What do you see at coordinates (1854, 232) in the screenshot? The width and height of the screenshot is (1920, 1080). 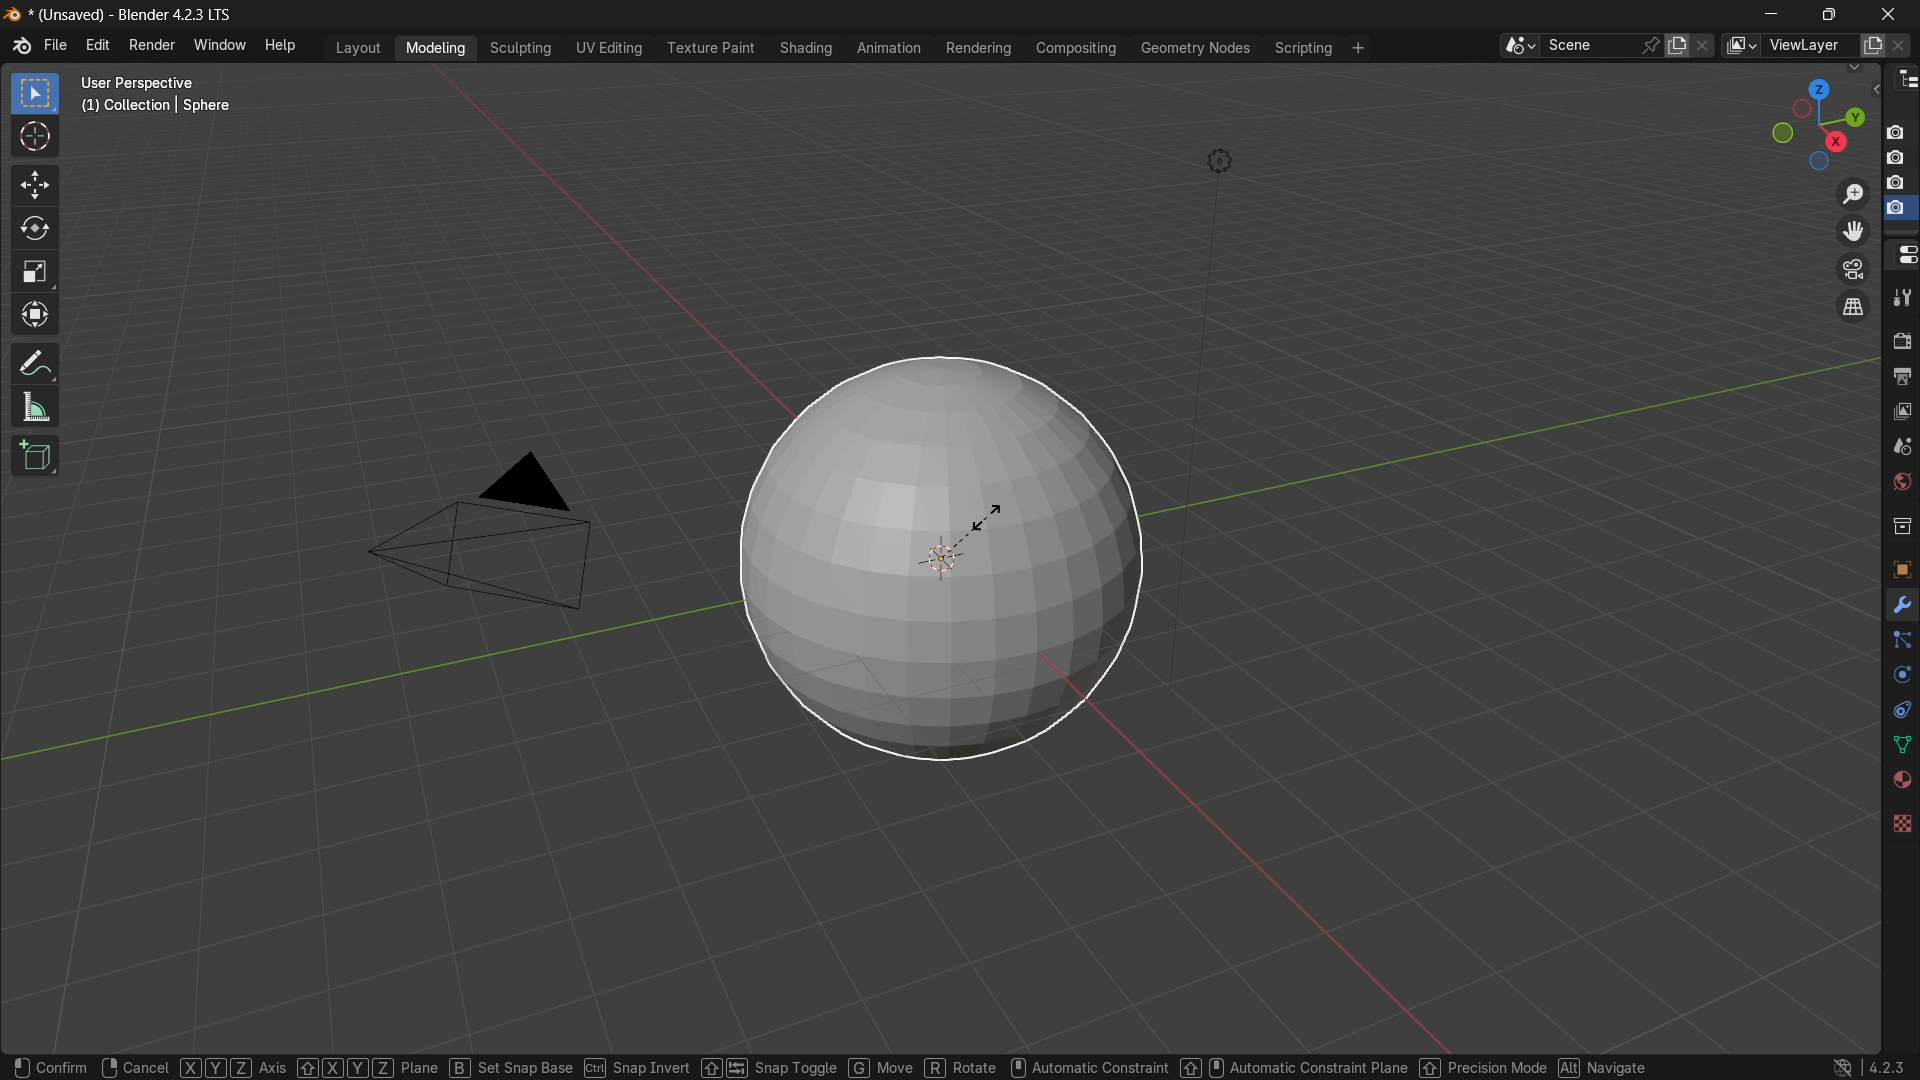 I see `move the view` at bounding box center [1854, 232].